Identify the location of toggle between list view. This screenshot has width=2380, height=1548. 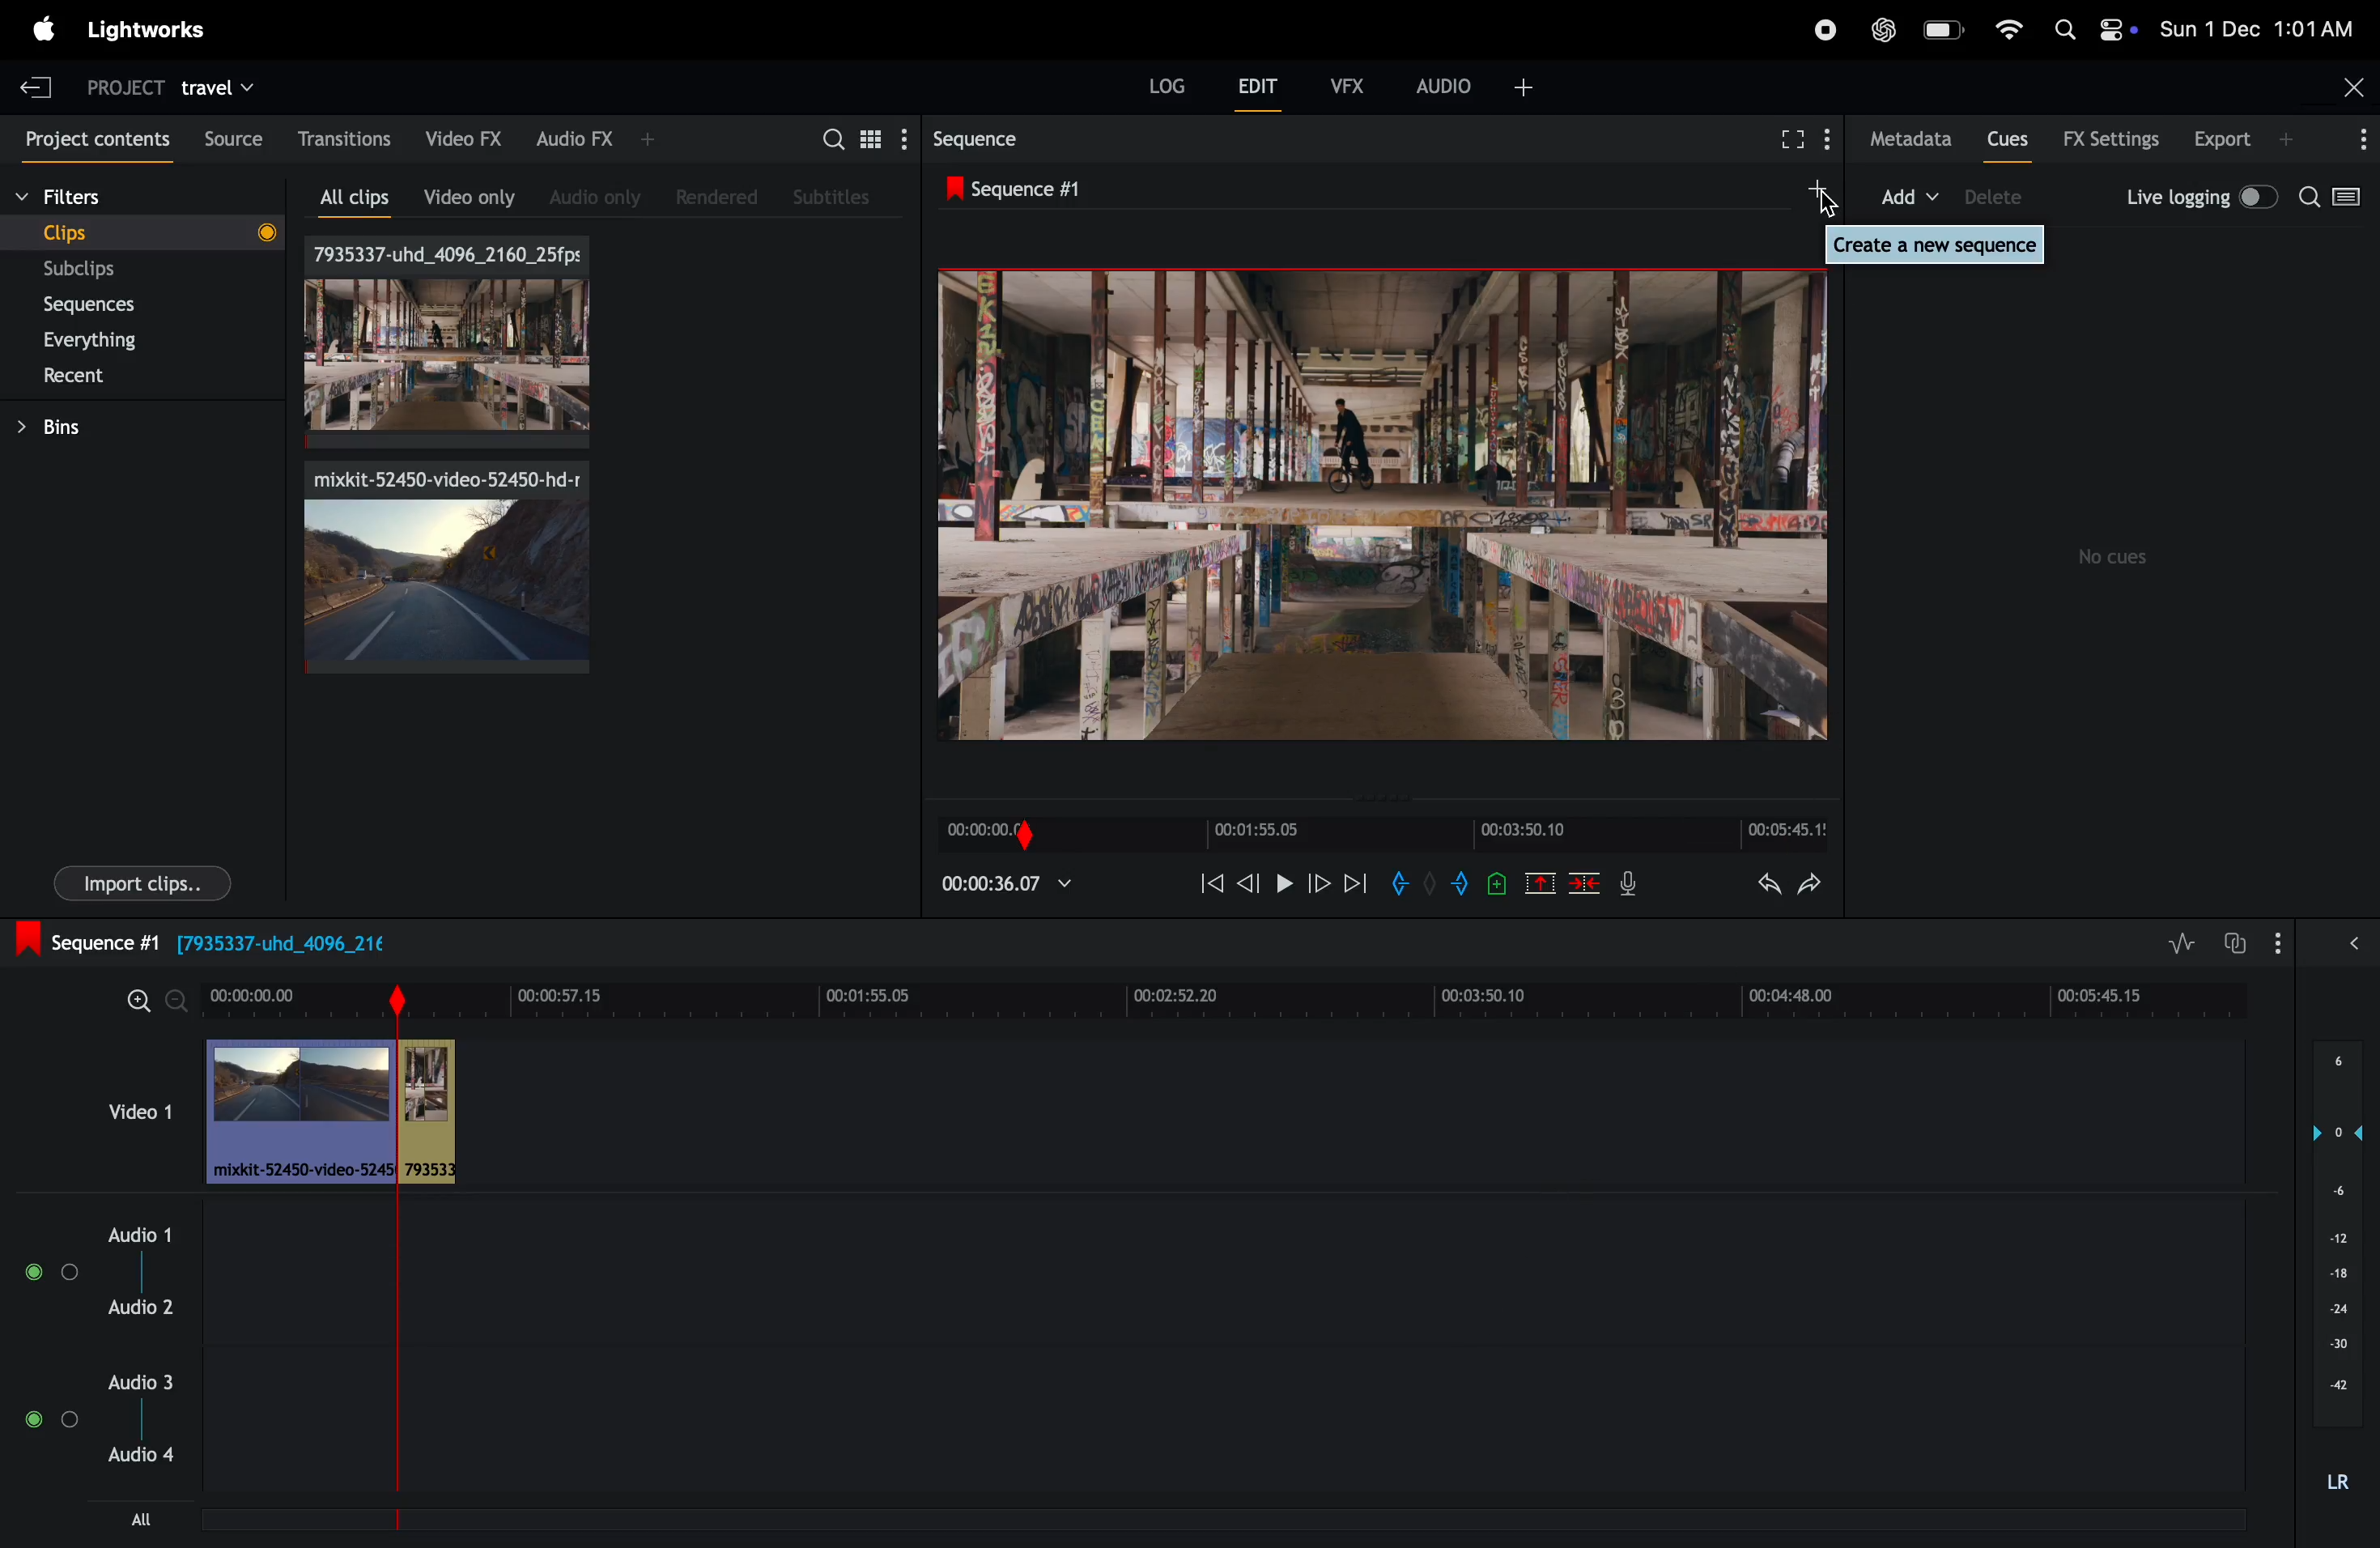
(868, 138).